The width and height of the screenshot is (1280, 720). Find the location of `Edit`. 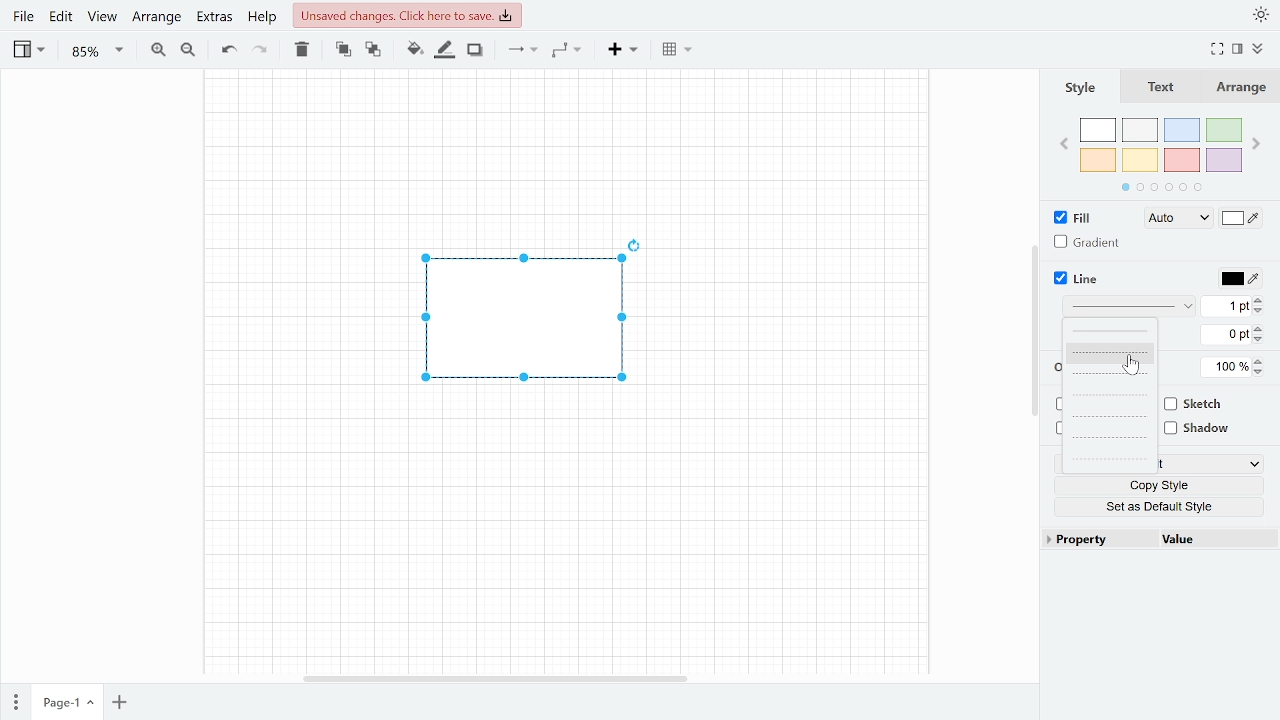

Edit is located at coordinates (62, 20).